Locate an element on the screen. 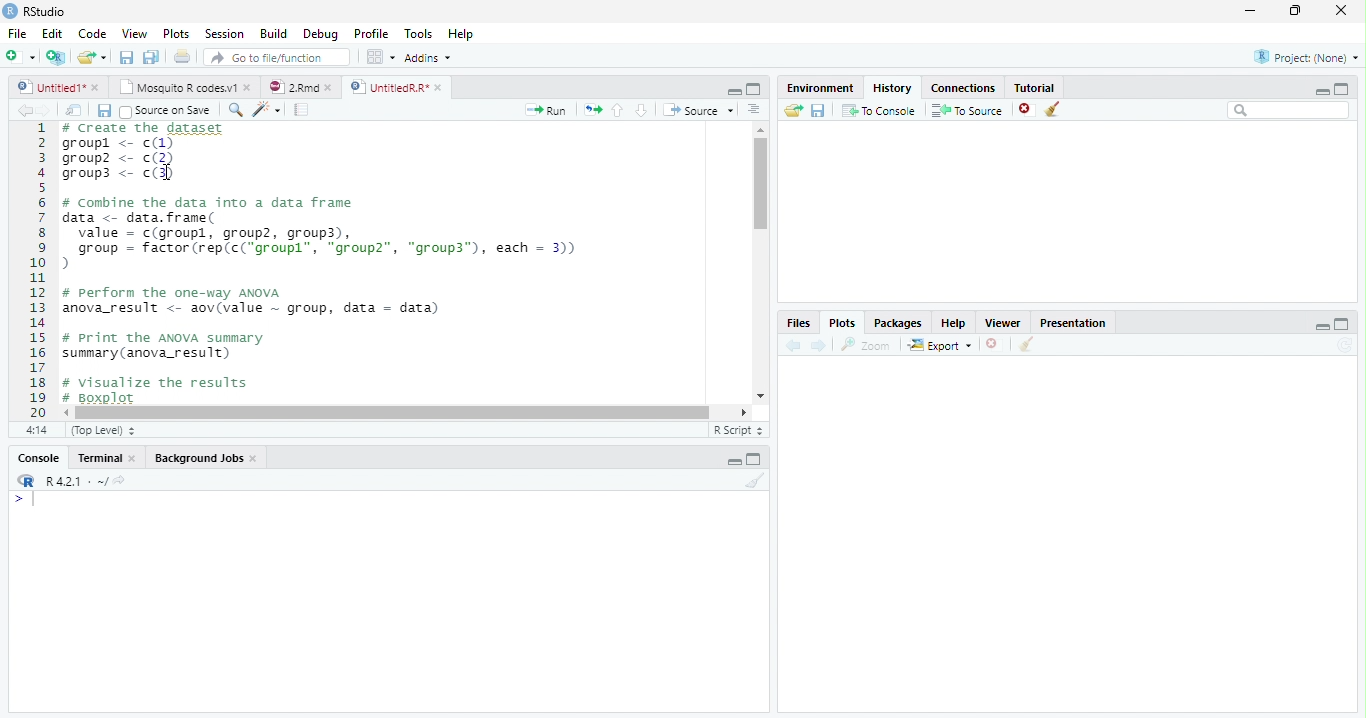  To Console is located at coordinates (879, 110).